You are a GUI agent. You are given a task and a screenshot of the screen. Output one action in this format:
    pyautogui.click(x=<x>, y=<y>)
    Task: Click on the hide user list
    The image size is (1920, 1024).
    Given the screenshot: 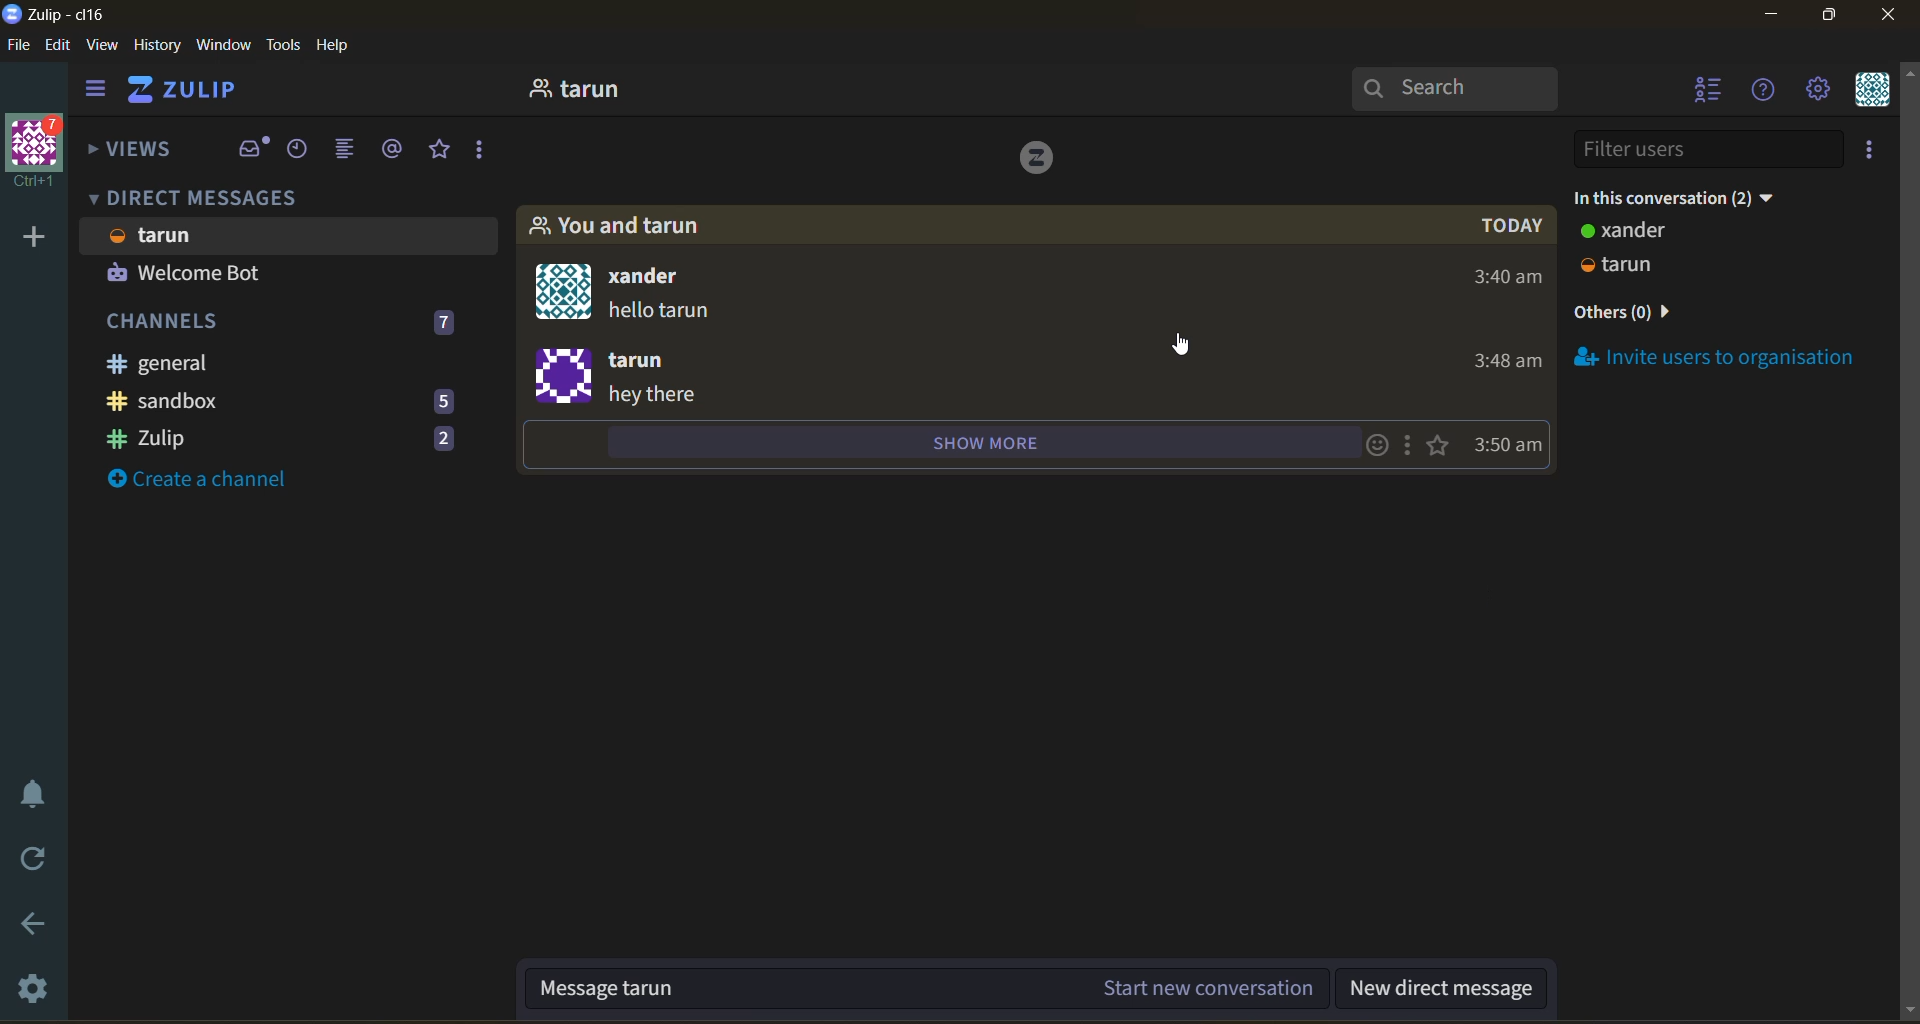 What is the action you would take?
    pyautogui.click(x=1704, y=92)
    